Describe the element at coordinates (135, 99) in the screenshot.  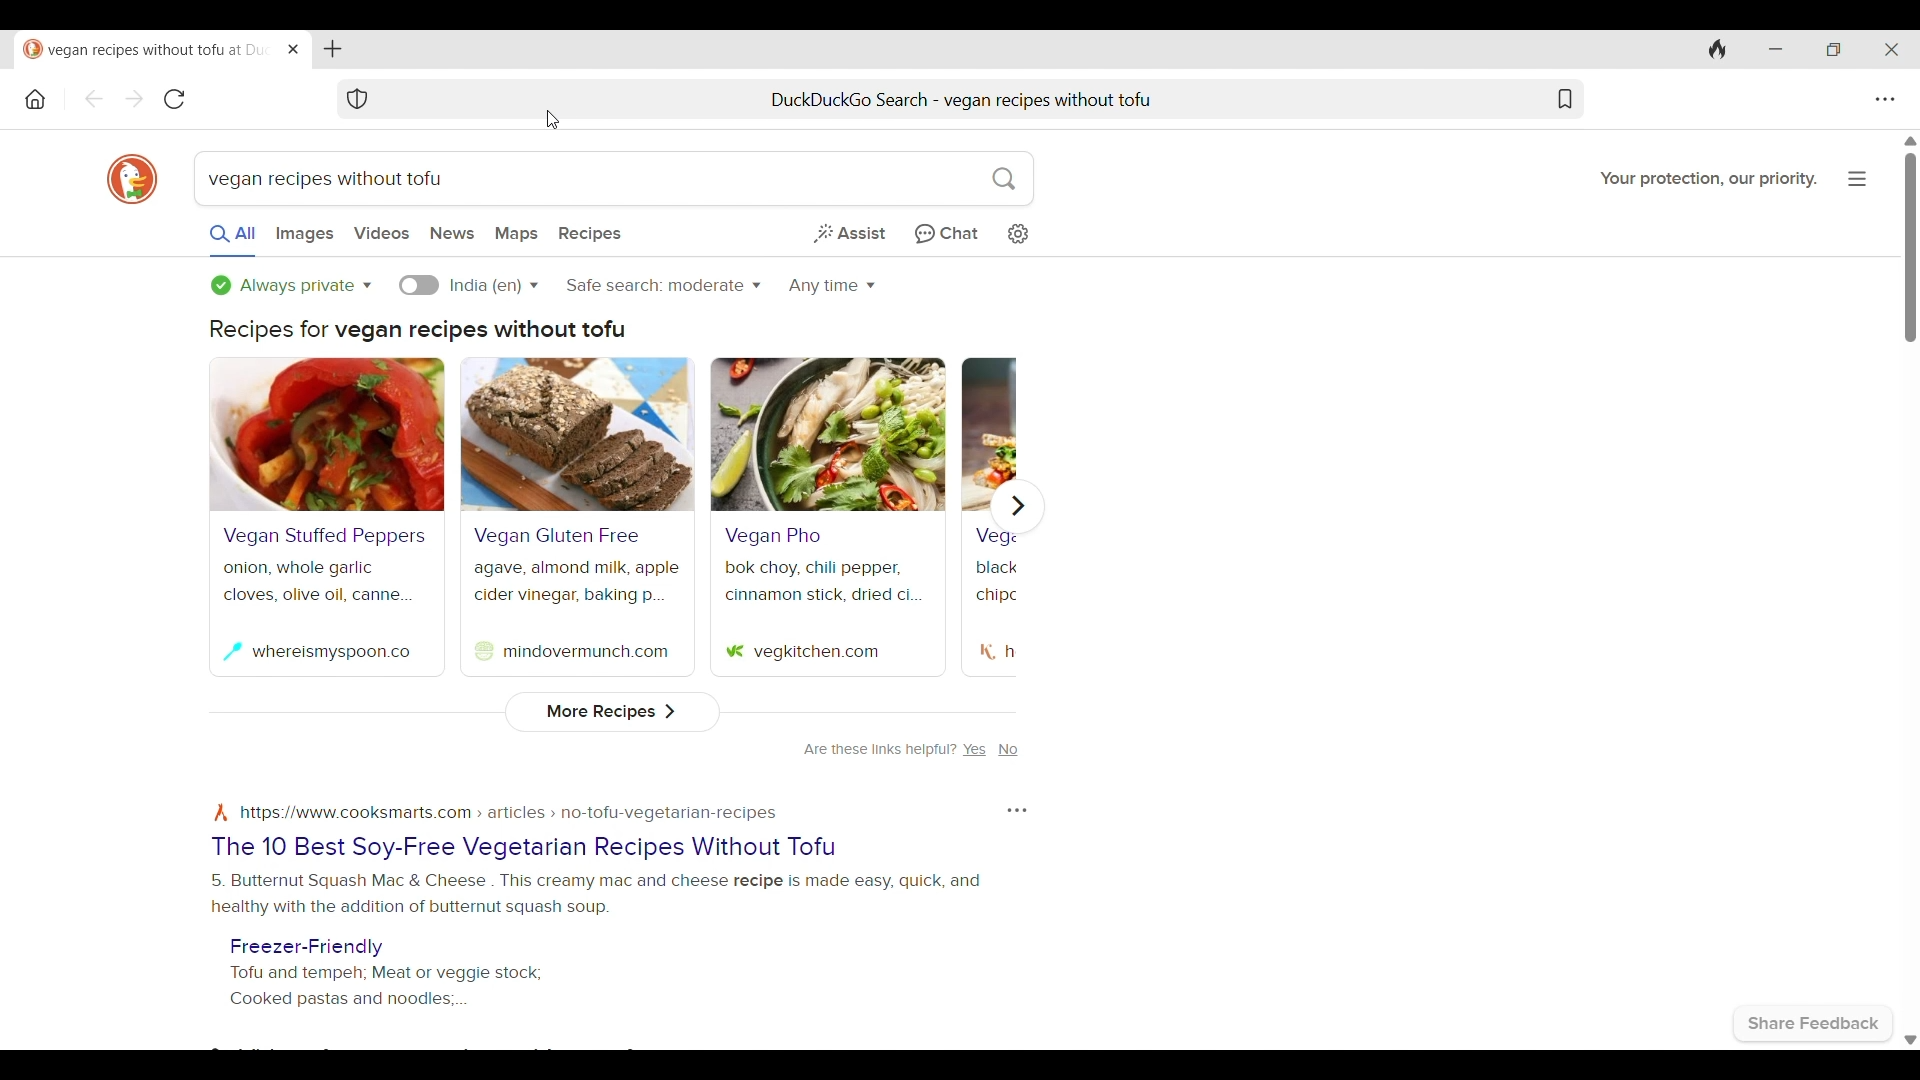
I see `Go forward` at that location.